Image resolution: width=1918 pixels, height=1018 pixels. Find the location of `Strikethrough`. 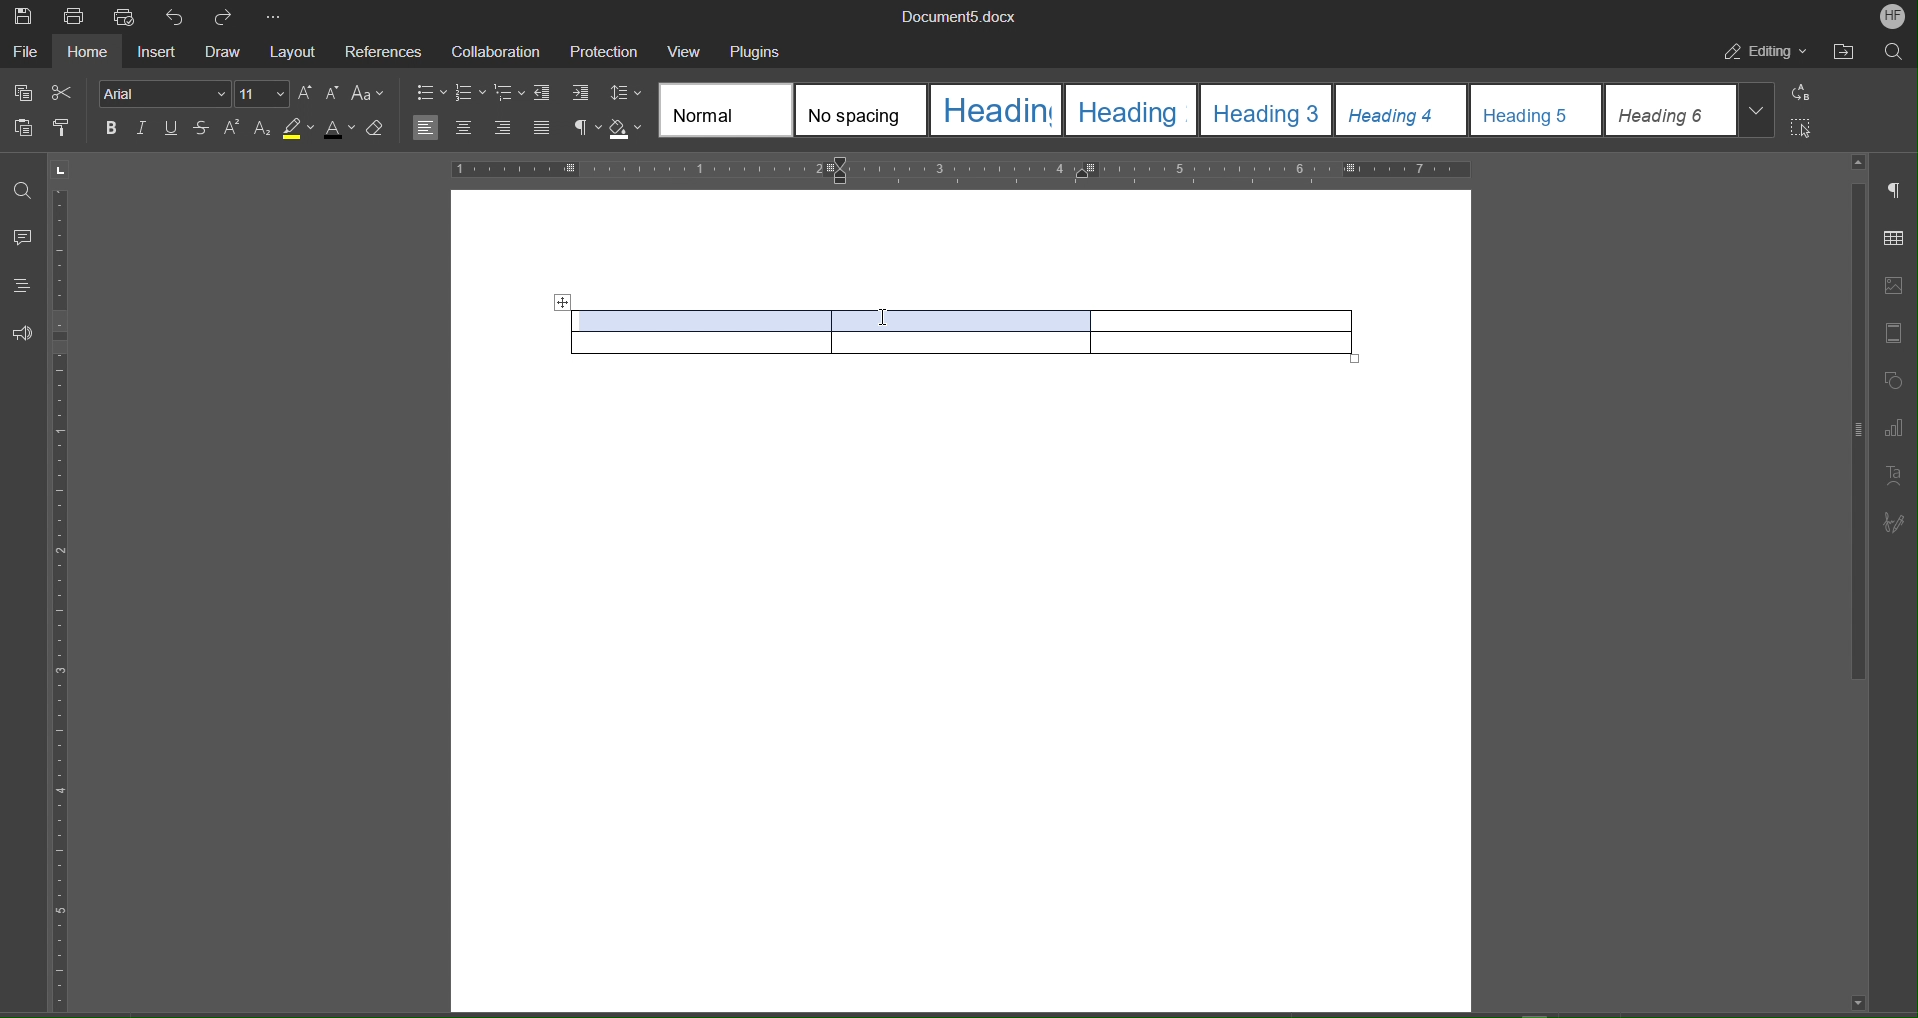

Strikethrough is located at coordinates (203, 129).